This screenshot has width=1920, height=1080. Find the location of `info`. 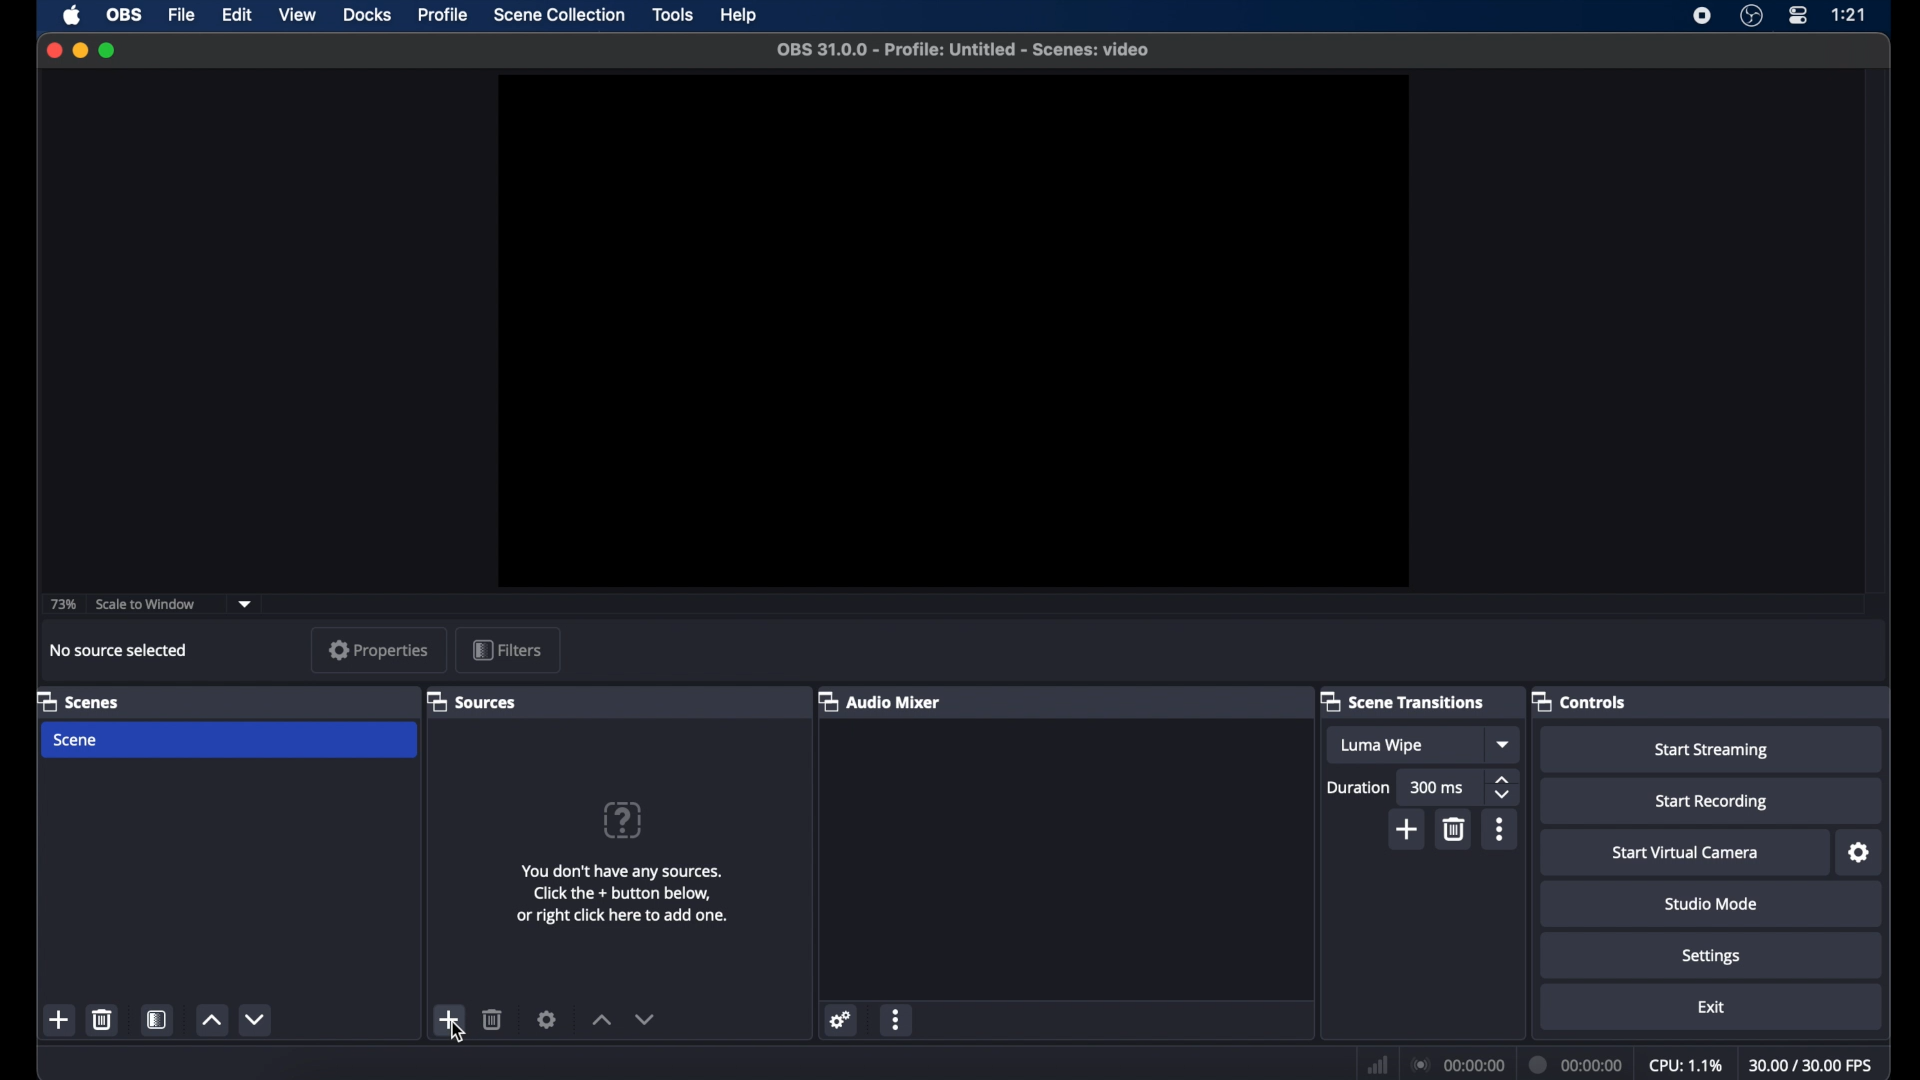

info is located at coordinates (624, 895).